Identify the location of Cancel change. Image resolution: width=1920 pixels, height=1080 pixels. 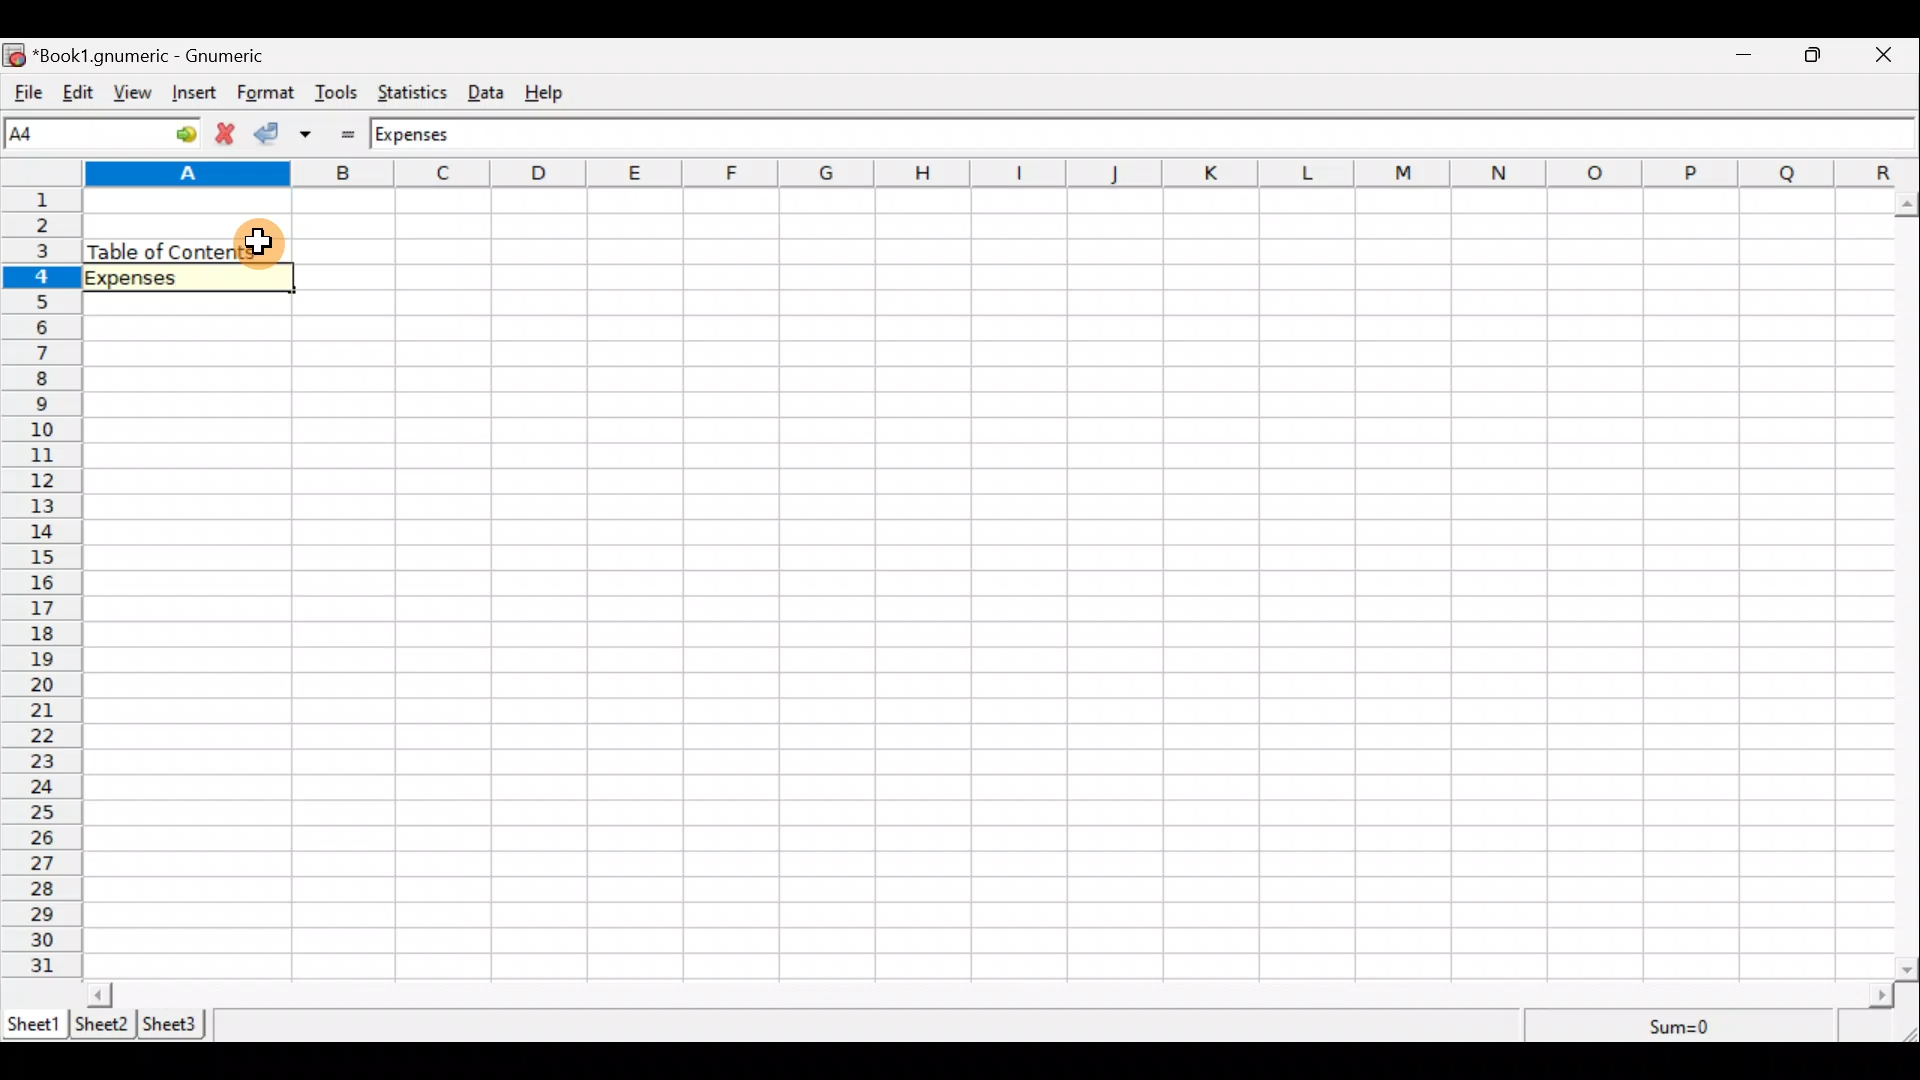
(229, 136).